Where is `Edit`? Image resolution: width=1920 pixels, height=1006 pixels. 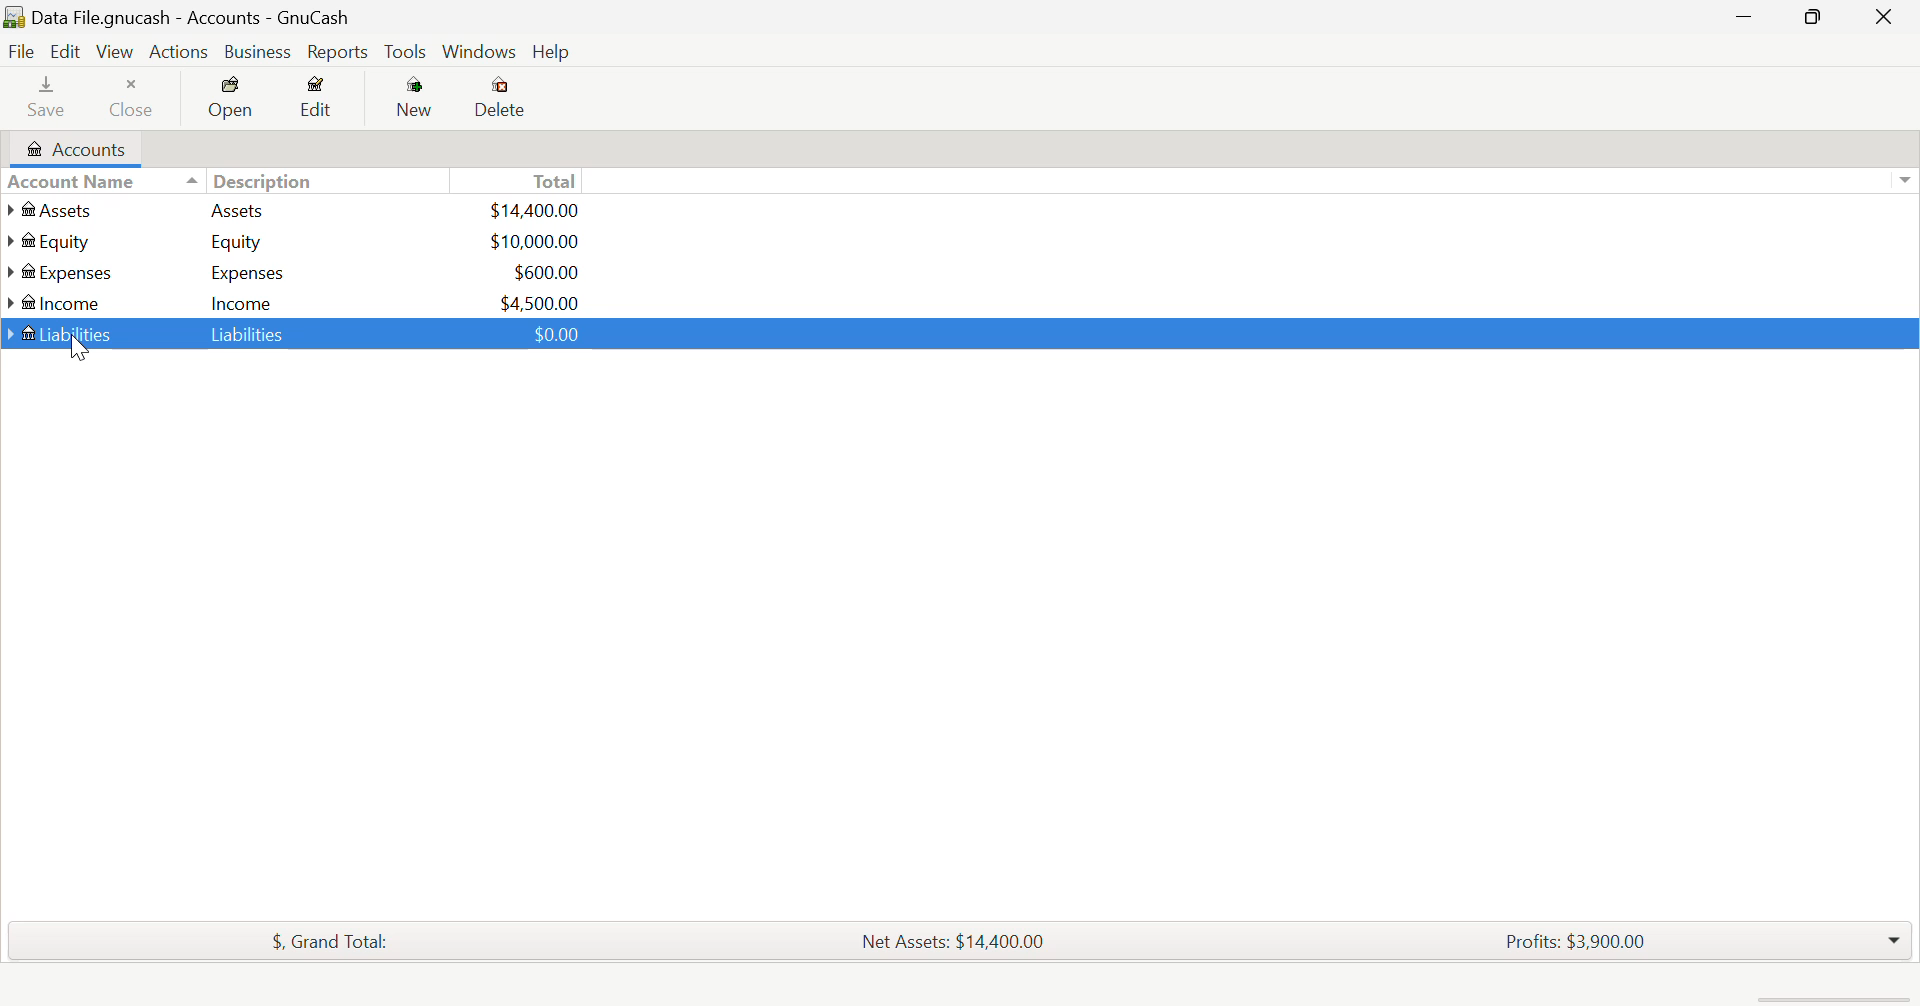
Edit is located at coordinates (64, 52).